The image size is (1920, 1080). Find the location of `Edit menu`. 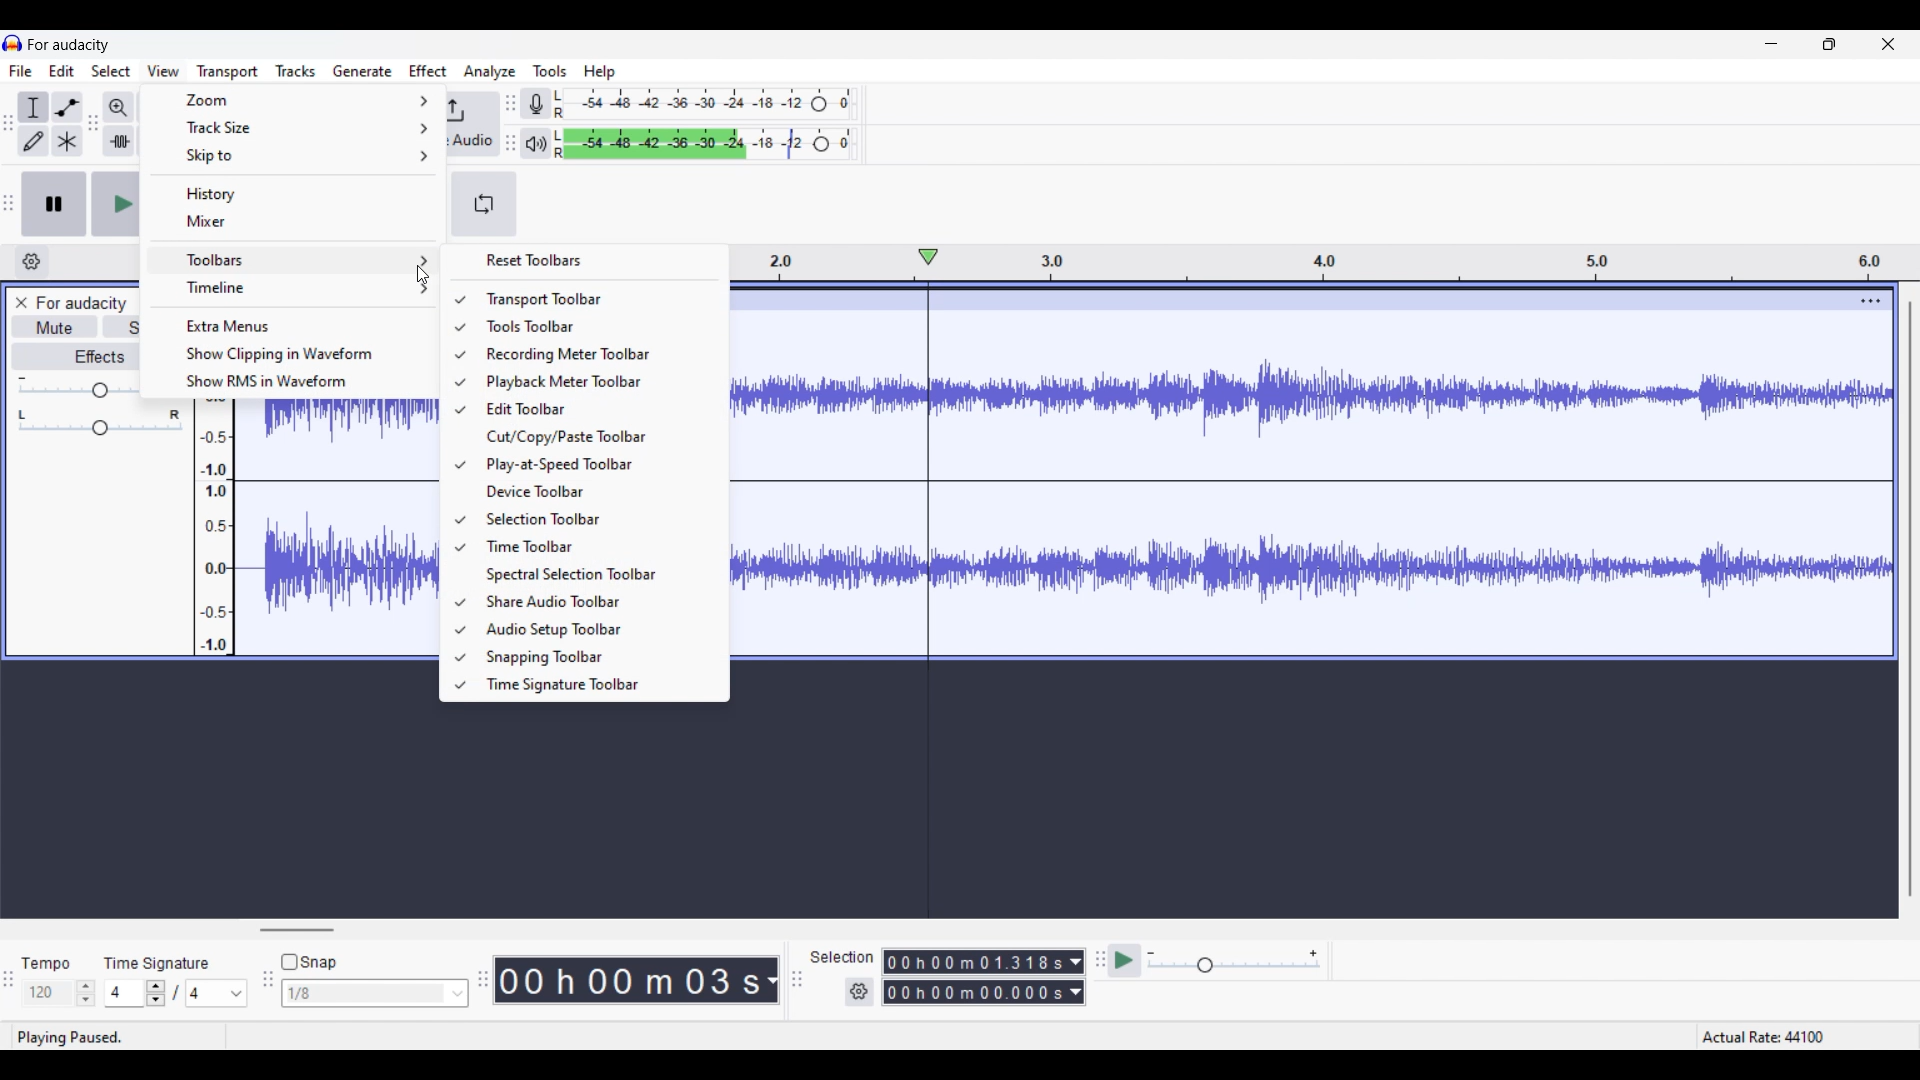

Edit menu is located at coordinates (62, 70).